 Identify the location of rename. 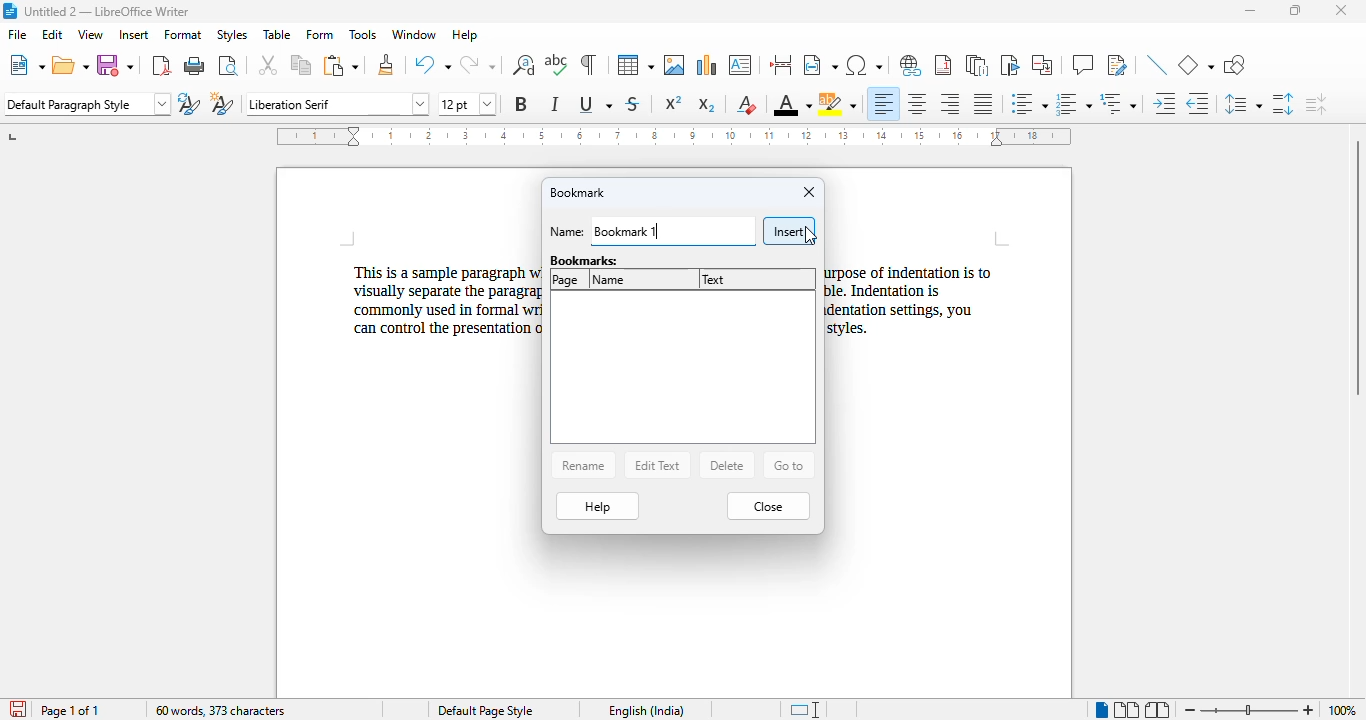
(583, 464).